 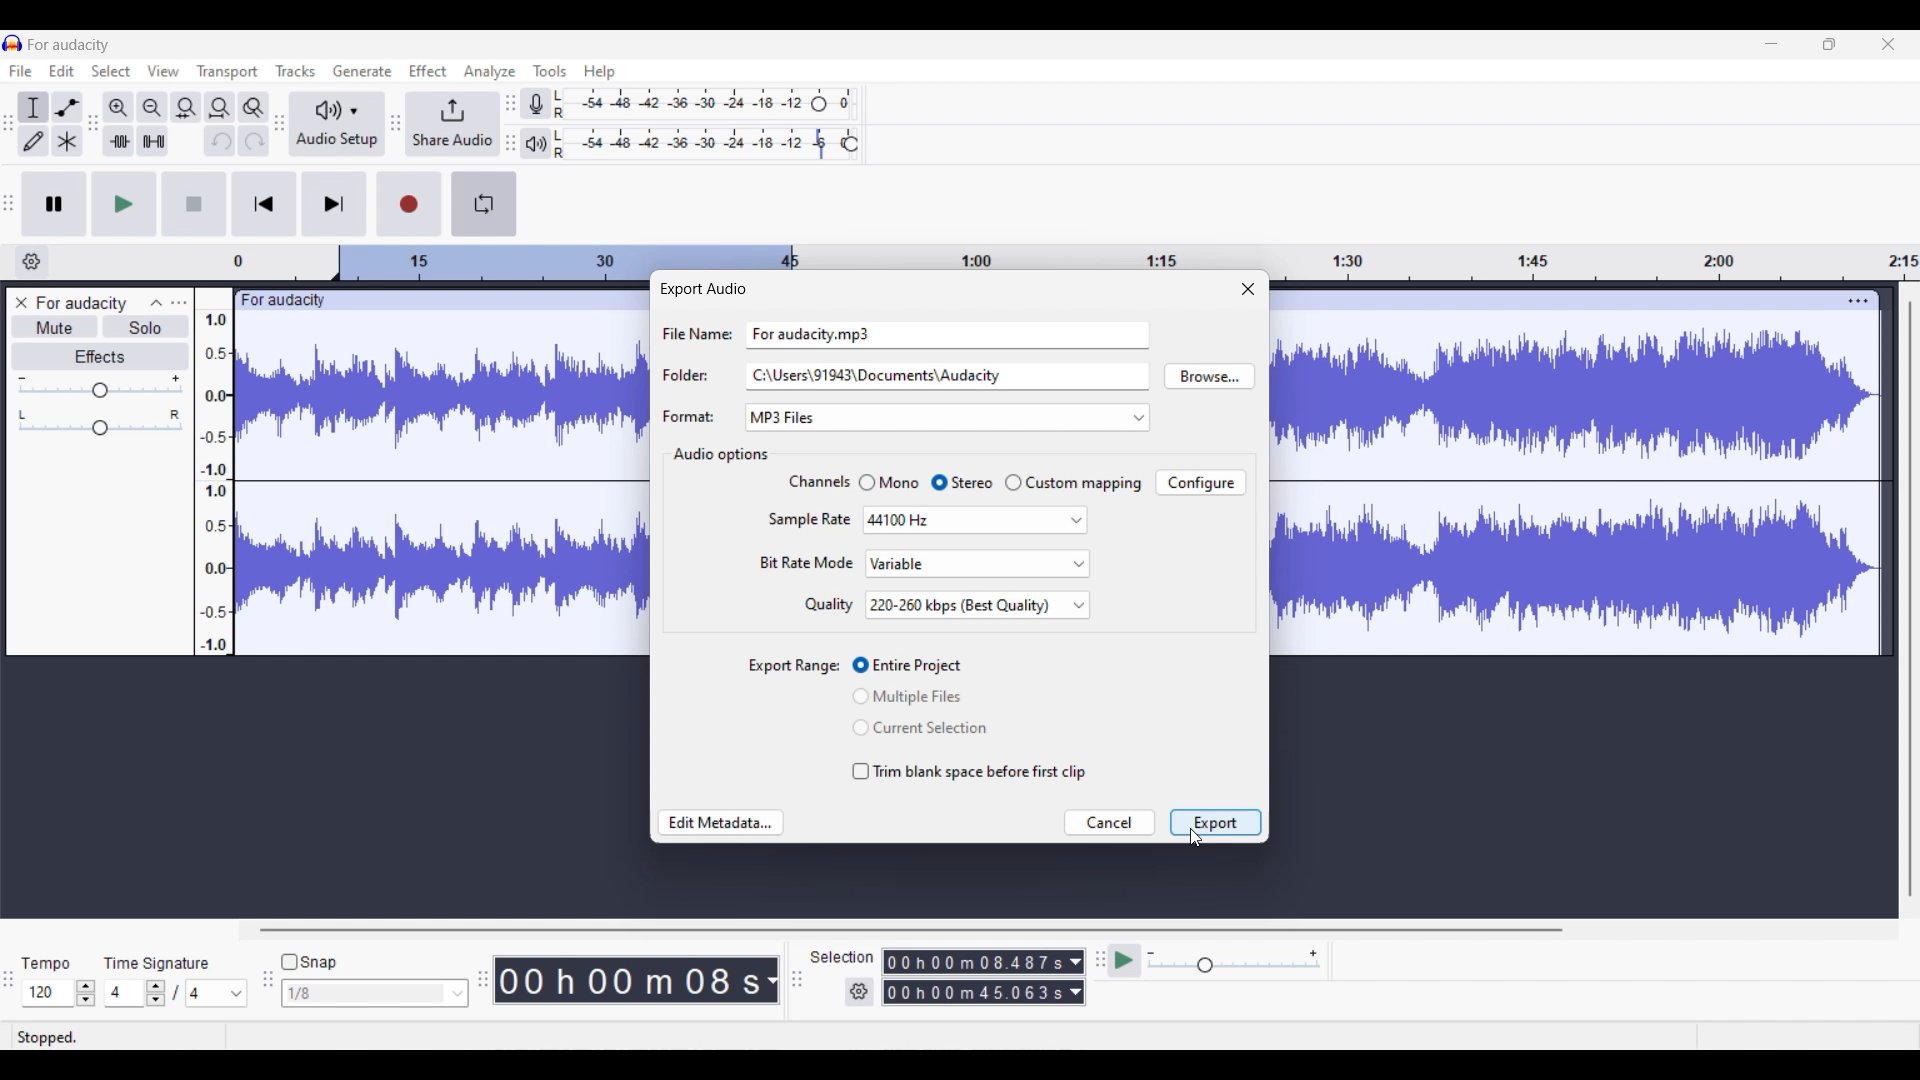 I want to click on Indicates toggle settings for export range, so click(x=795, y=667).